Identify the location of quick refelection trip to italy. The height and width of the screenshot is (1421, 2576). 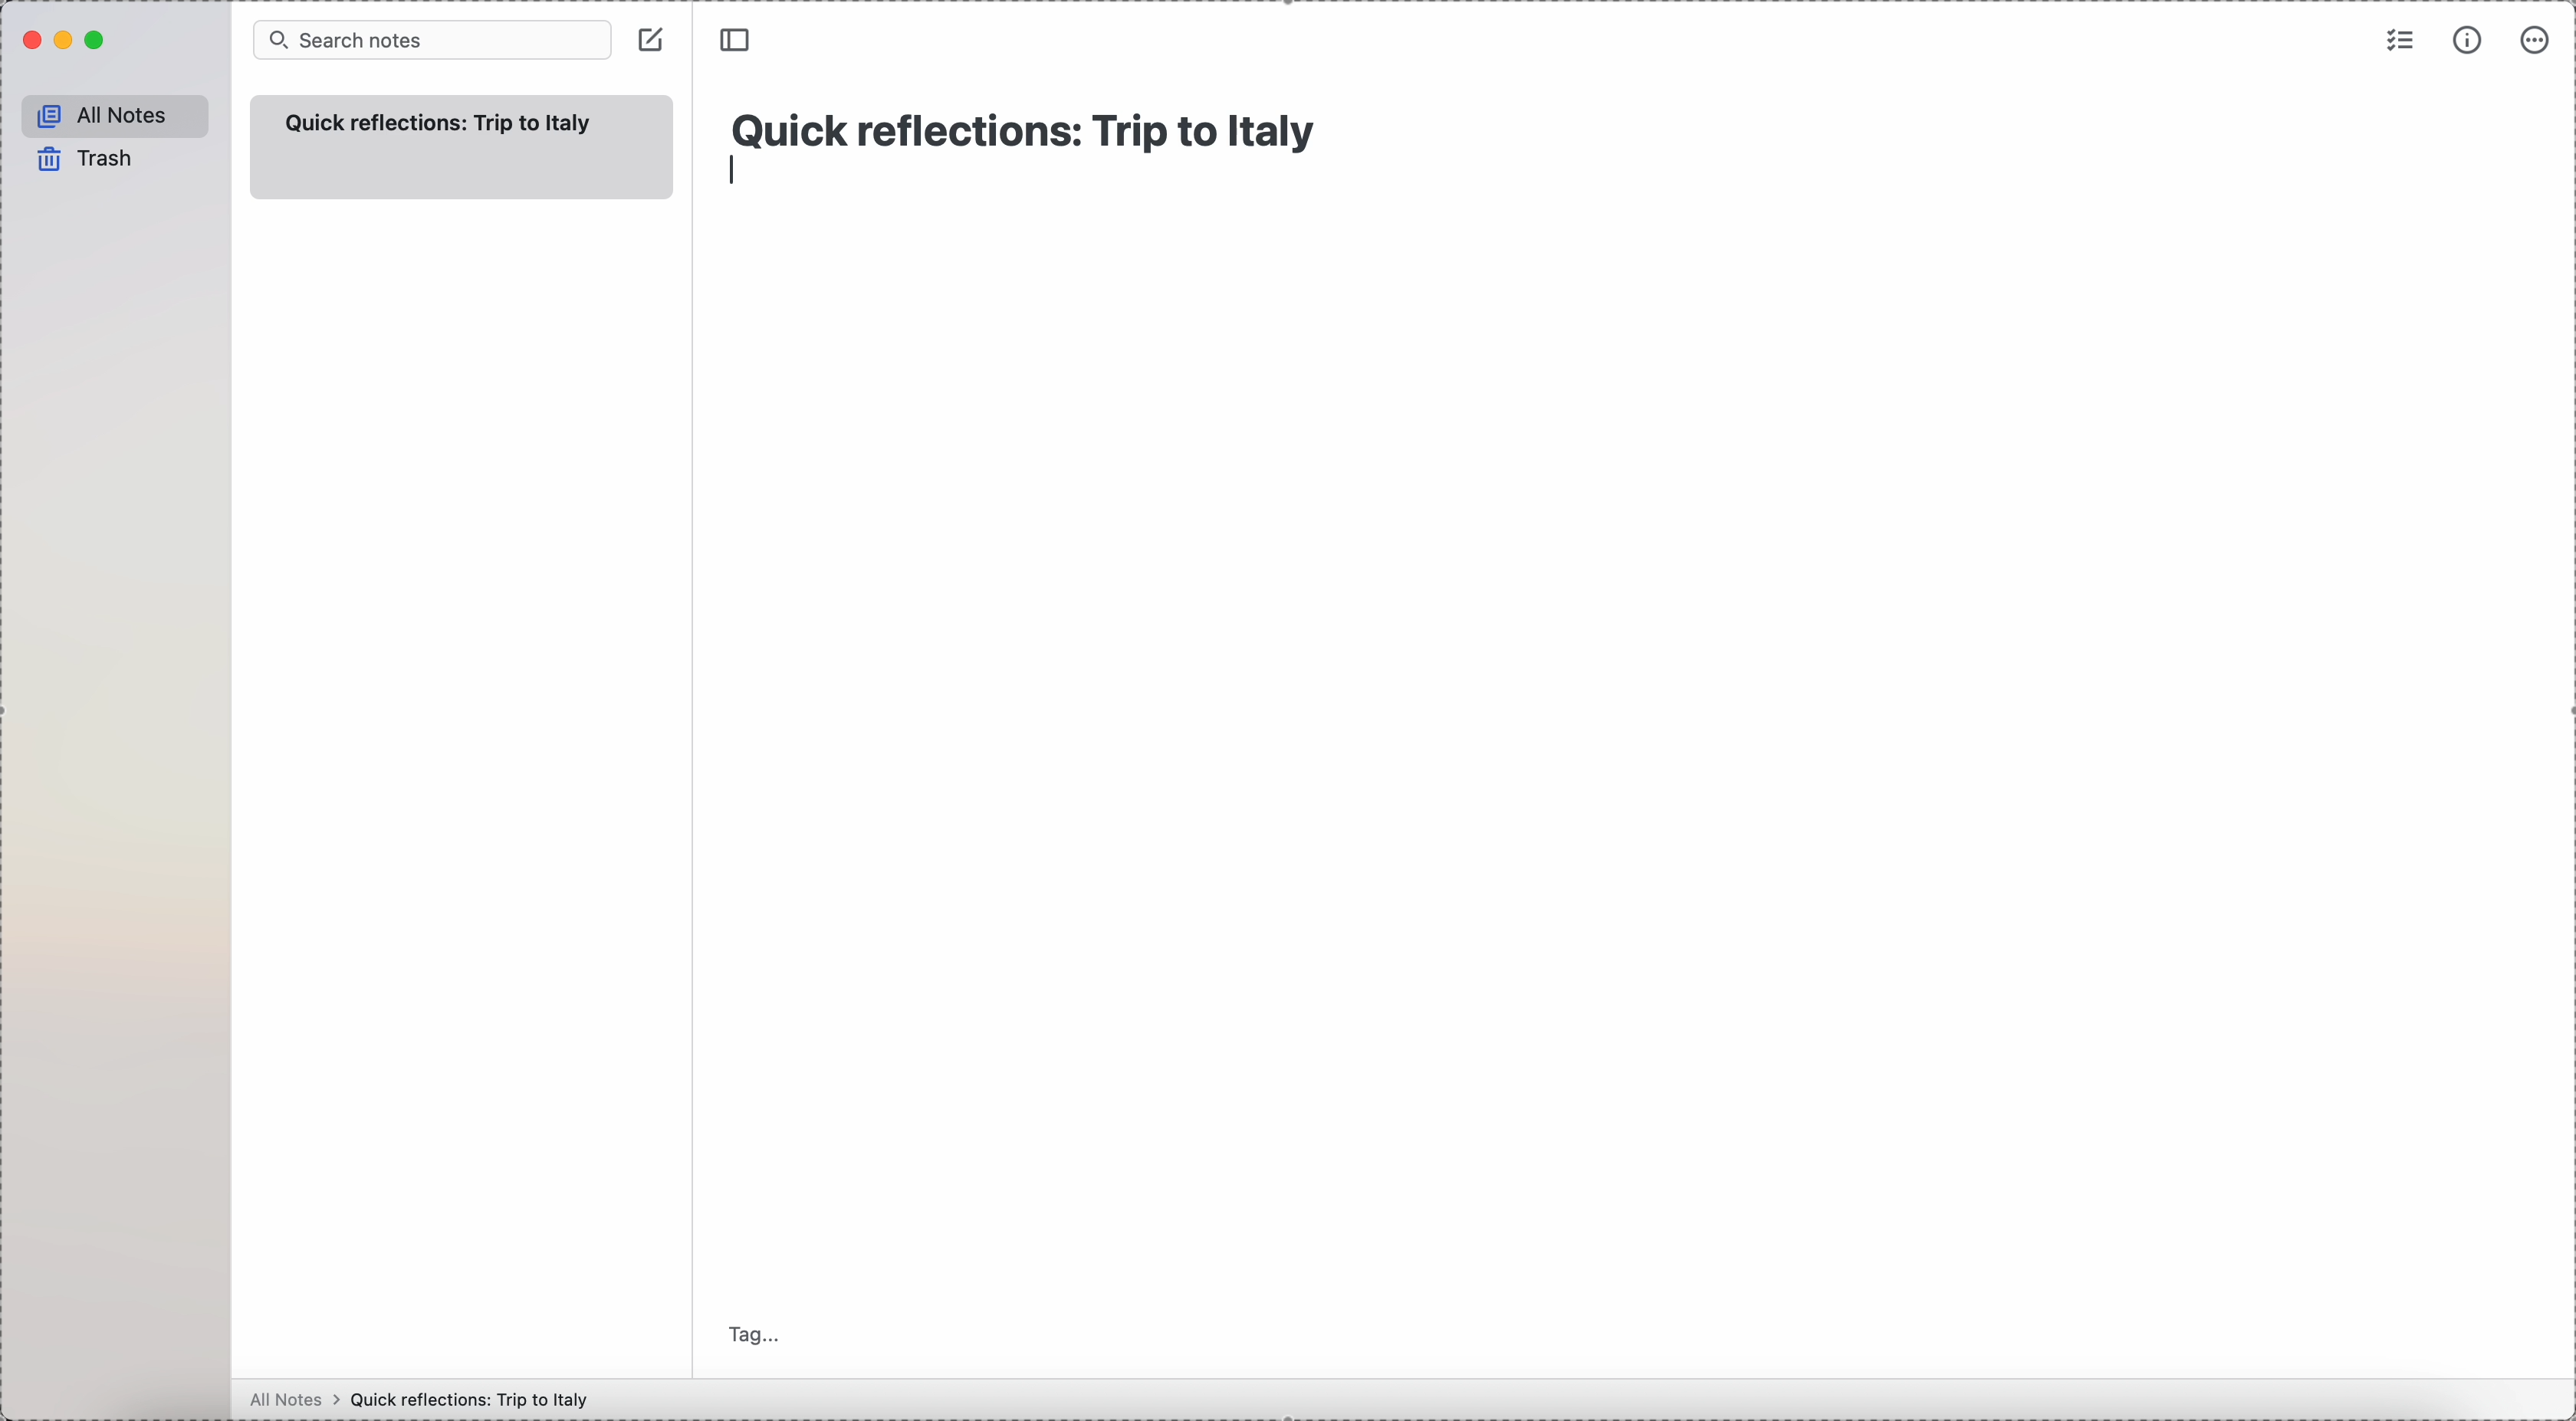
(443, 123).